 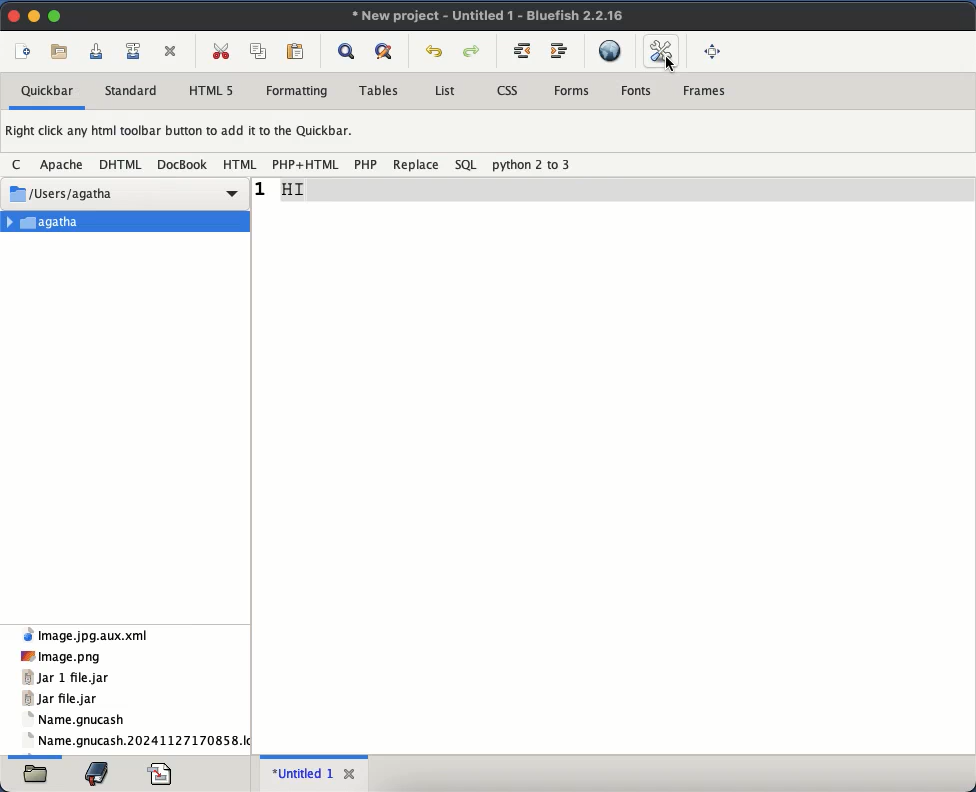 I want to click on css, so click(x=511, y=90).